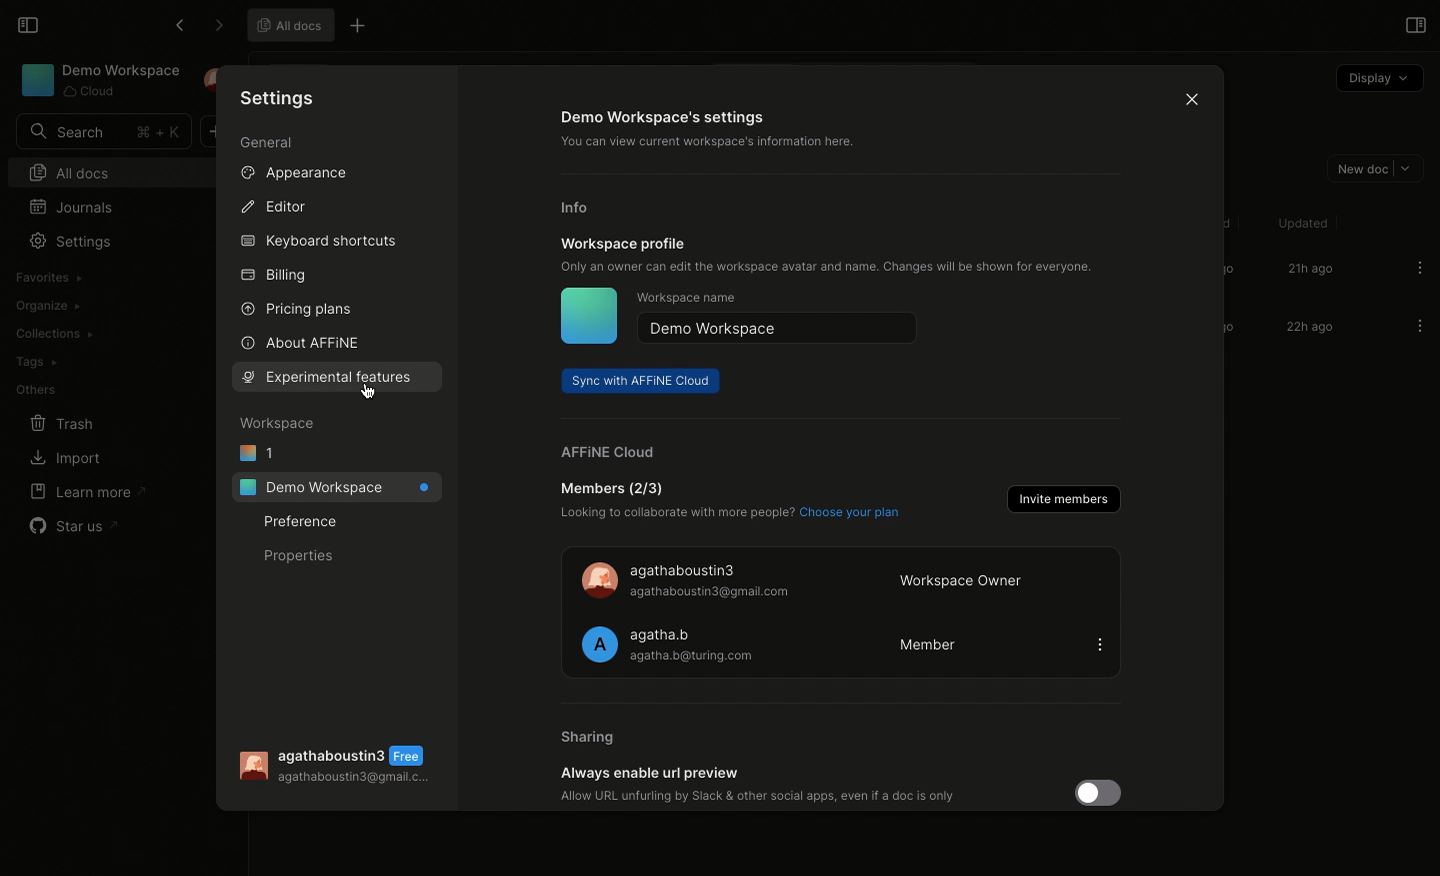 The image size is (1440, 876). I want to click on Selecting features, so click(336, 377).